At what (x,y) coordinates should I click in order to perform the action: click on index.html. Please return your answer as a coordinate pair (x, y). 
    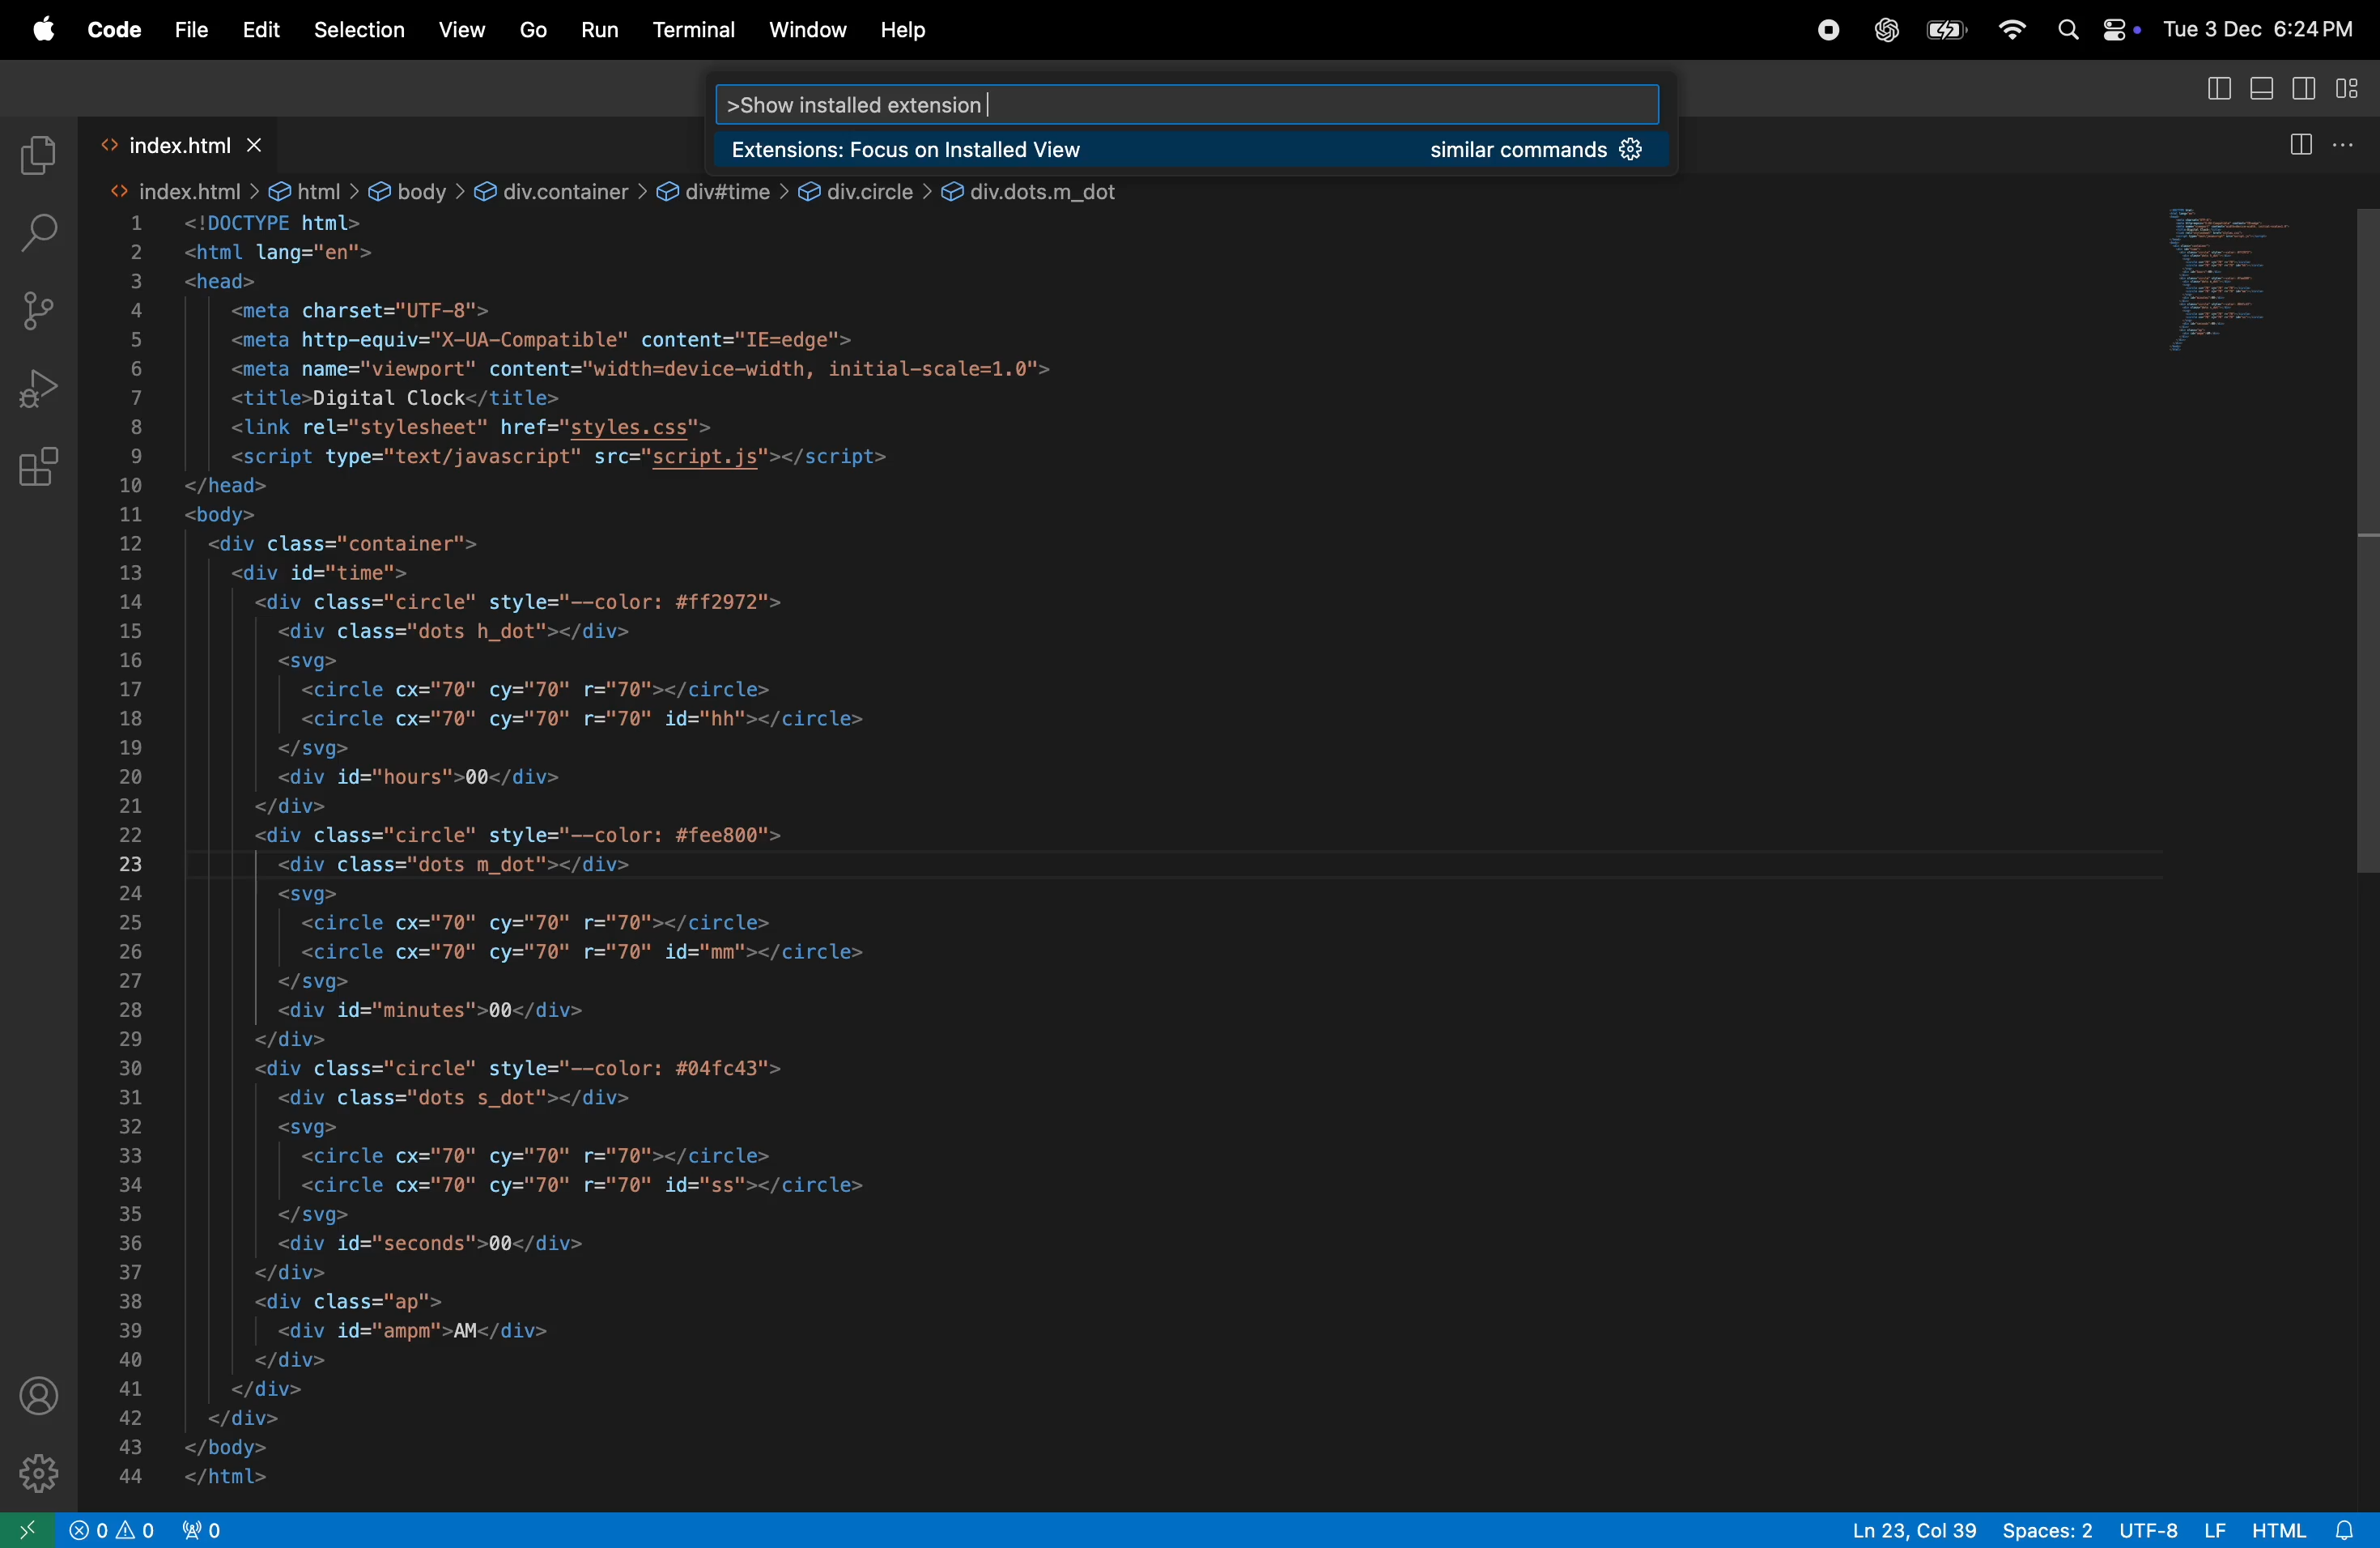
    Looking at the image, I should click on (185, 138).